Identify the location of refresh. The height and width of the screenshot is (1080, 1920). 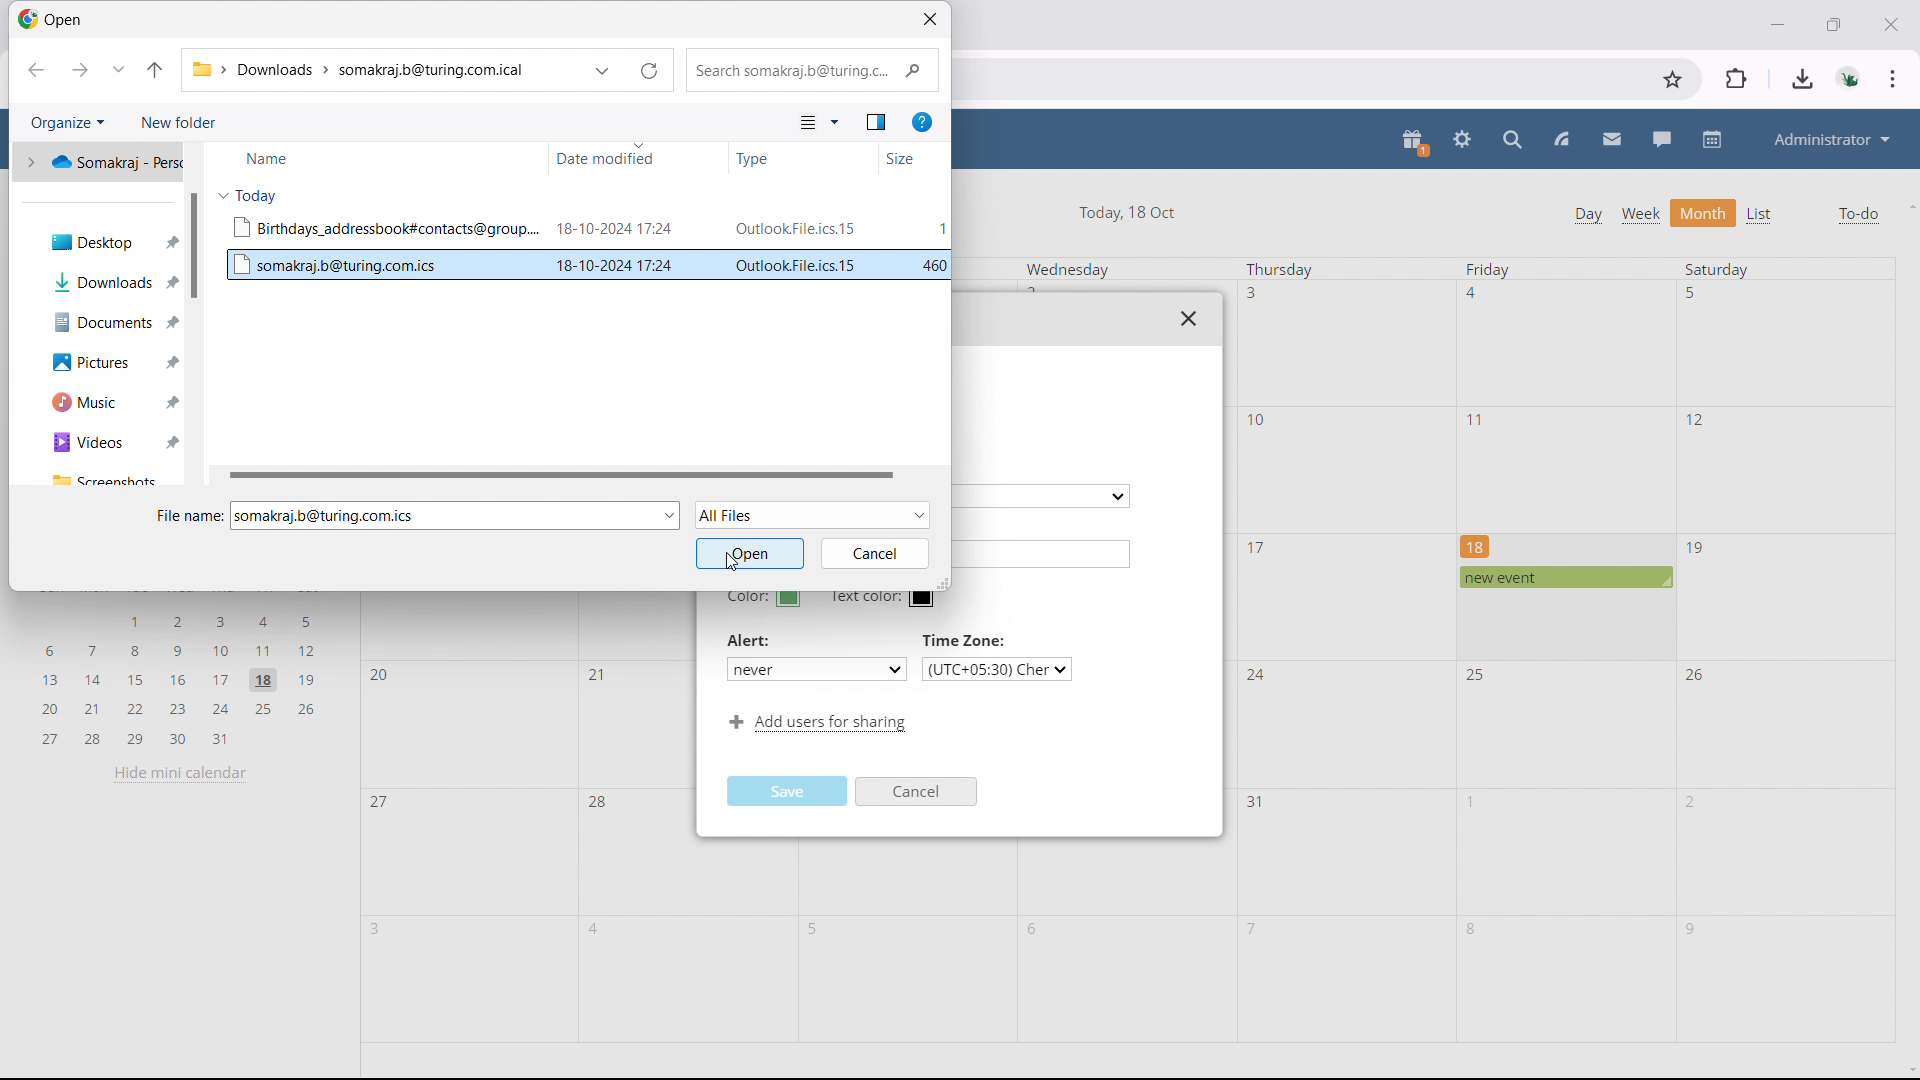
(649, 71).